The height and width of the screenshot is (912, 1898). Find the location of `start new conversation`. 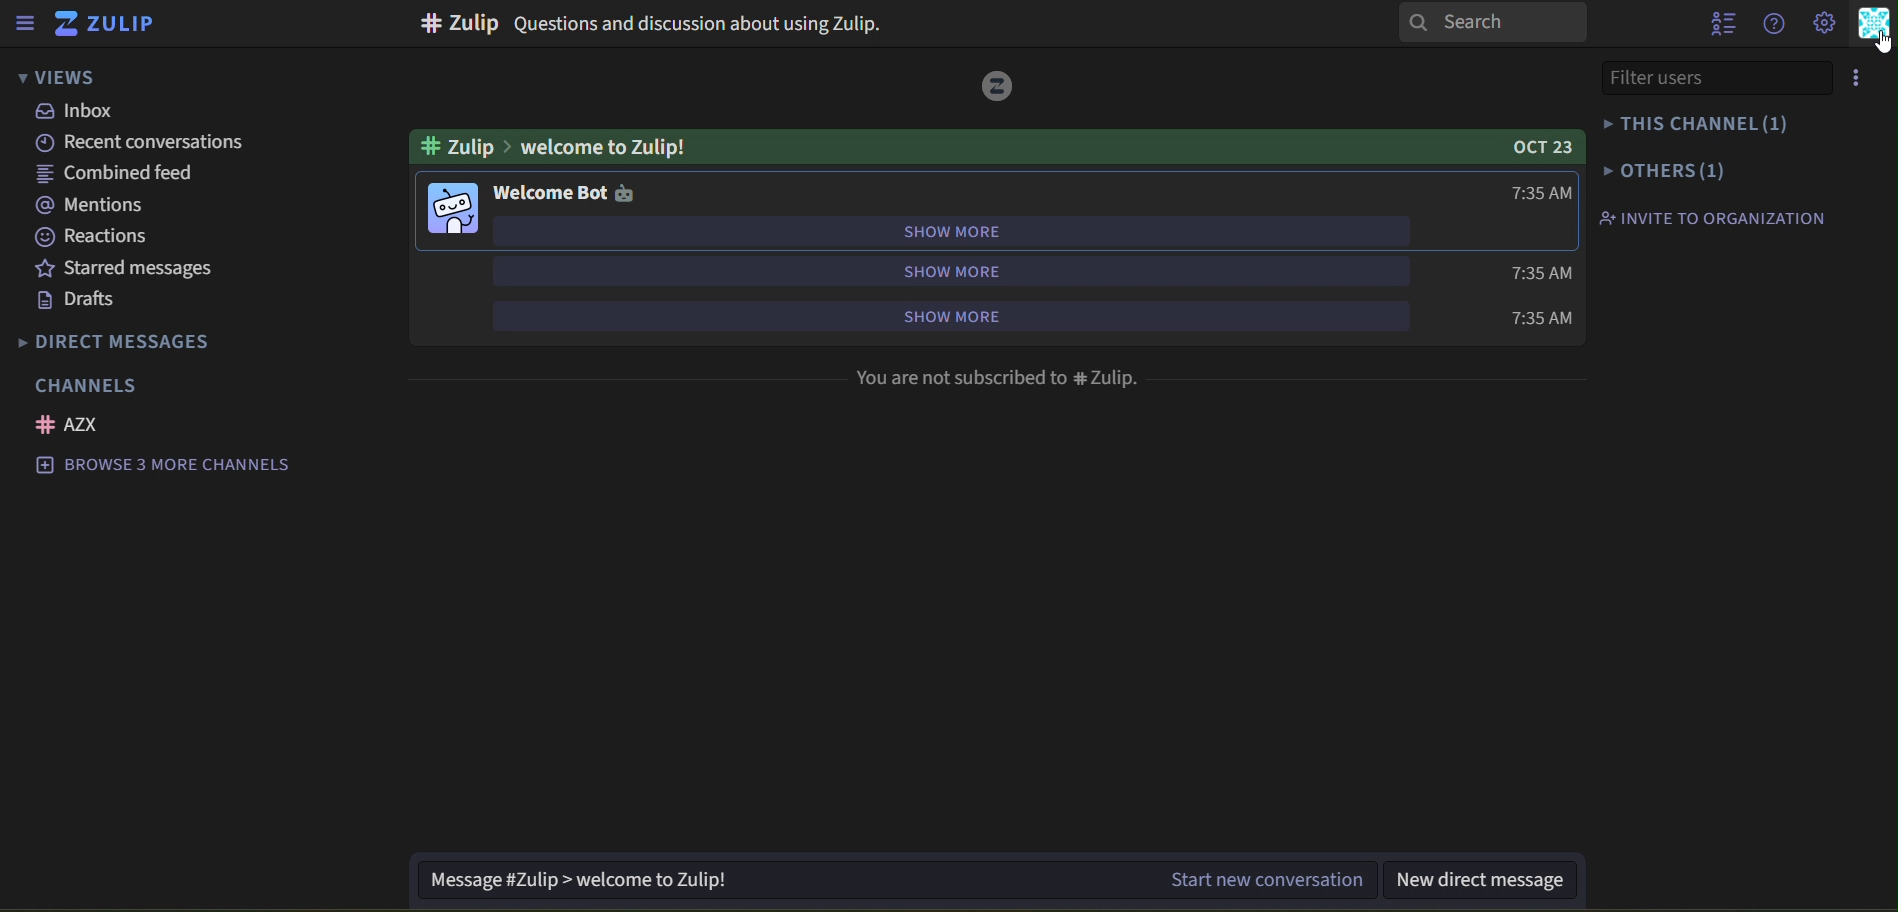

start new conversation is located at coordinates (897, 880).